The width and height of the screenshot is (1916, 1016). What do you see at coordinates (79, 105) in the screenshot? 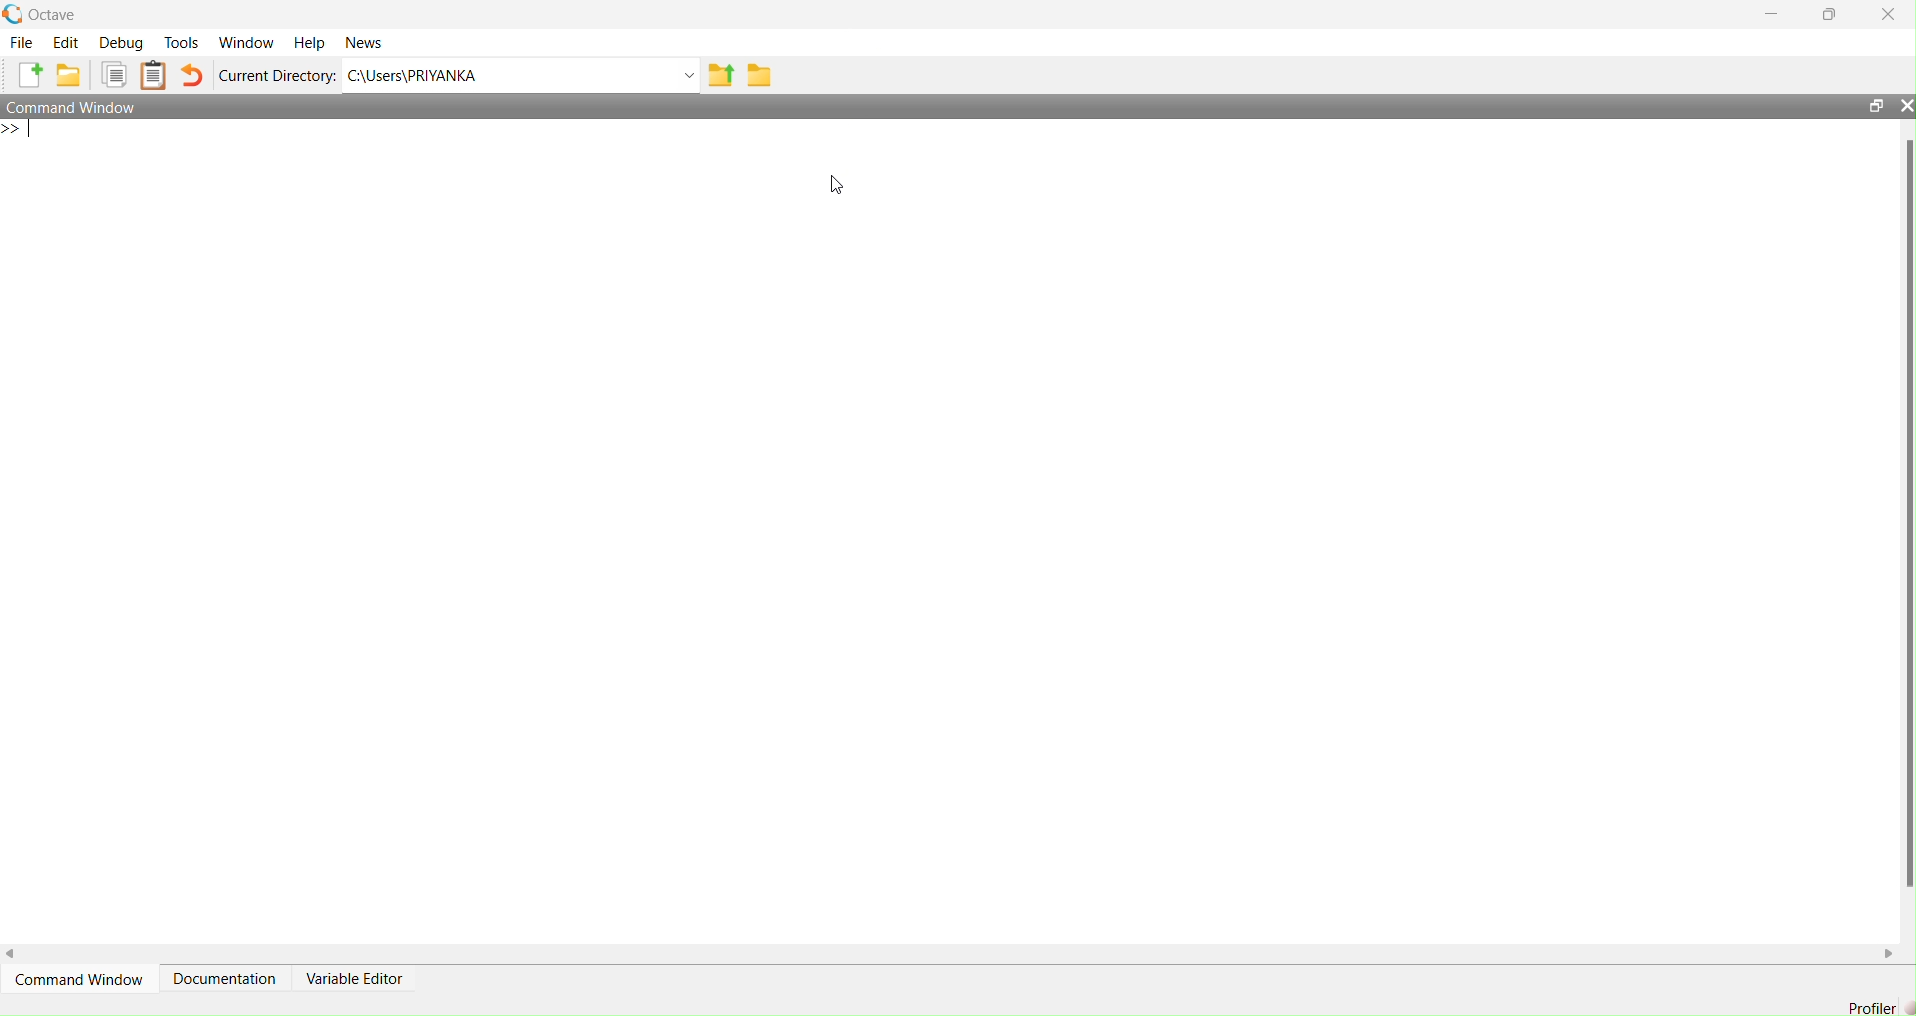
I see `Command Window` at bounding box center [79, 105].